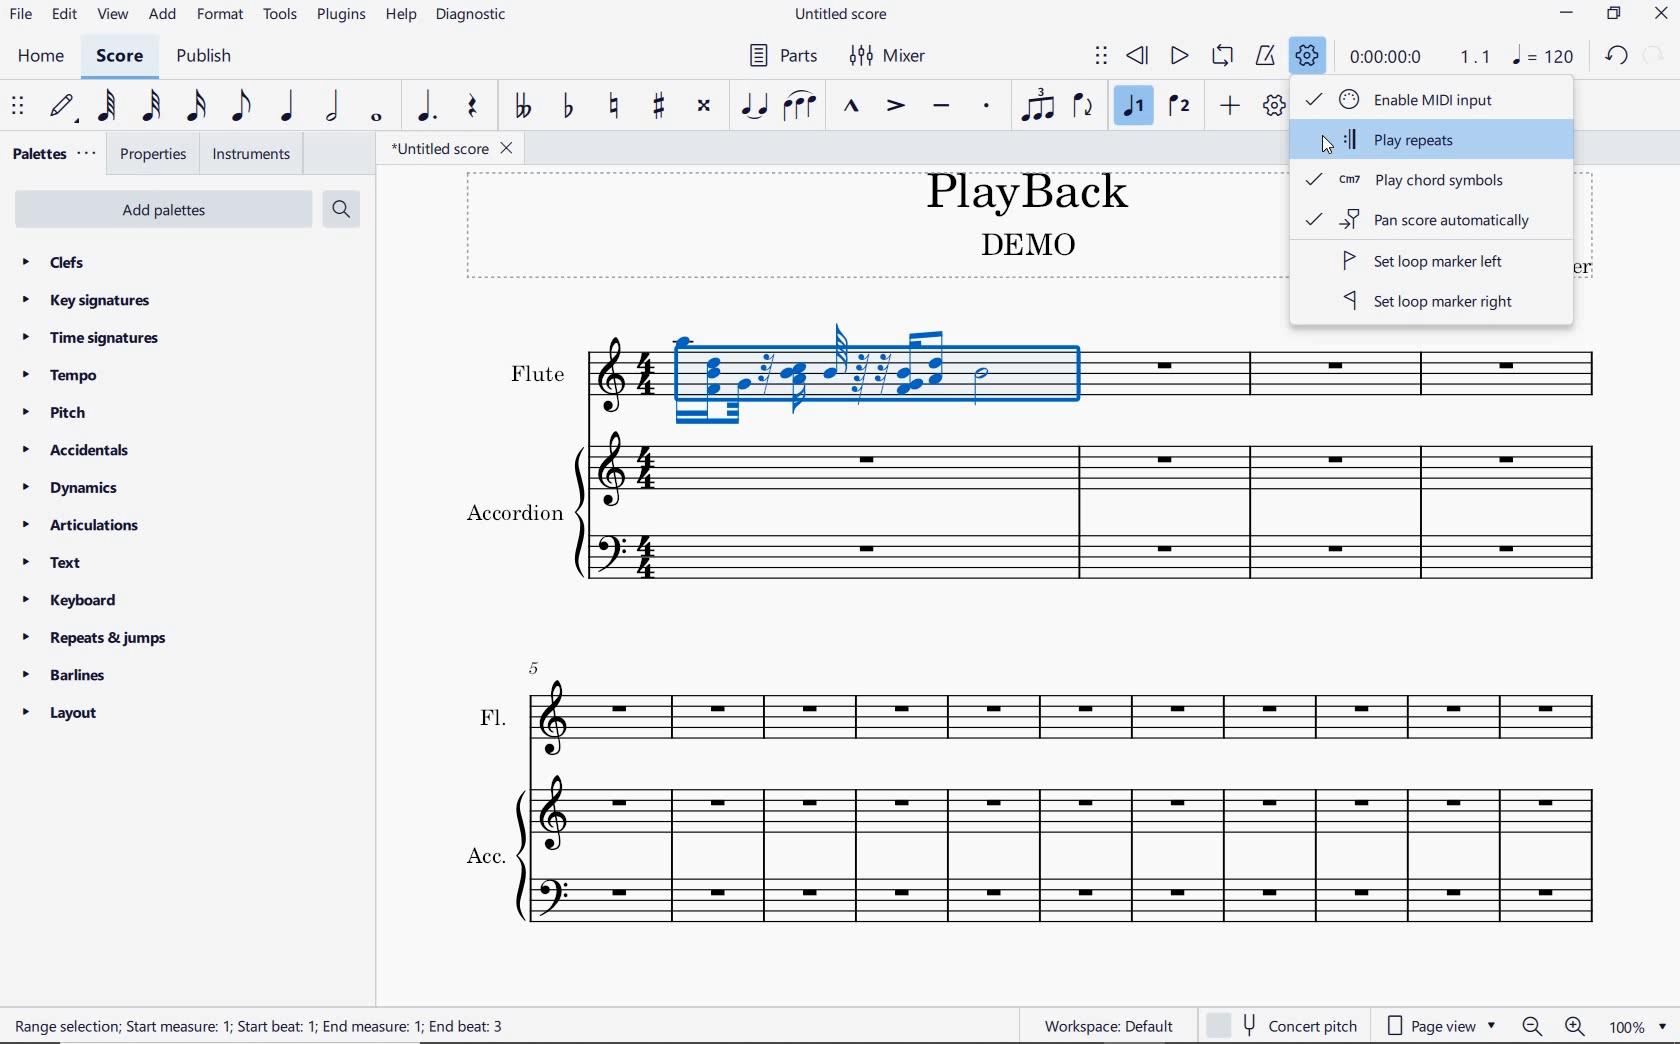 The width and height of the screenshot is (1680, 1044). I want to click on tempo, so click(59, 374).